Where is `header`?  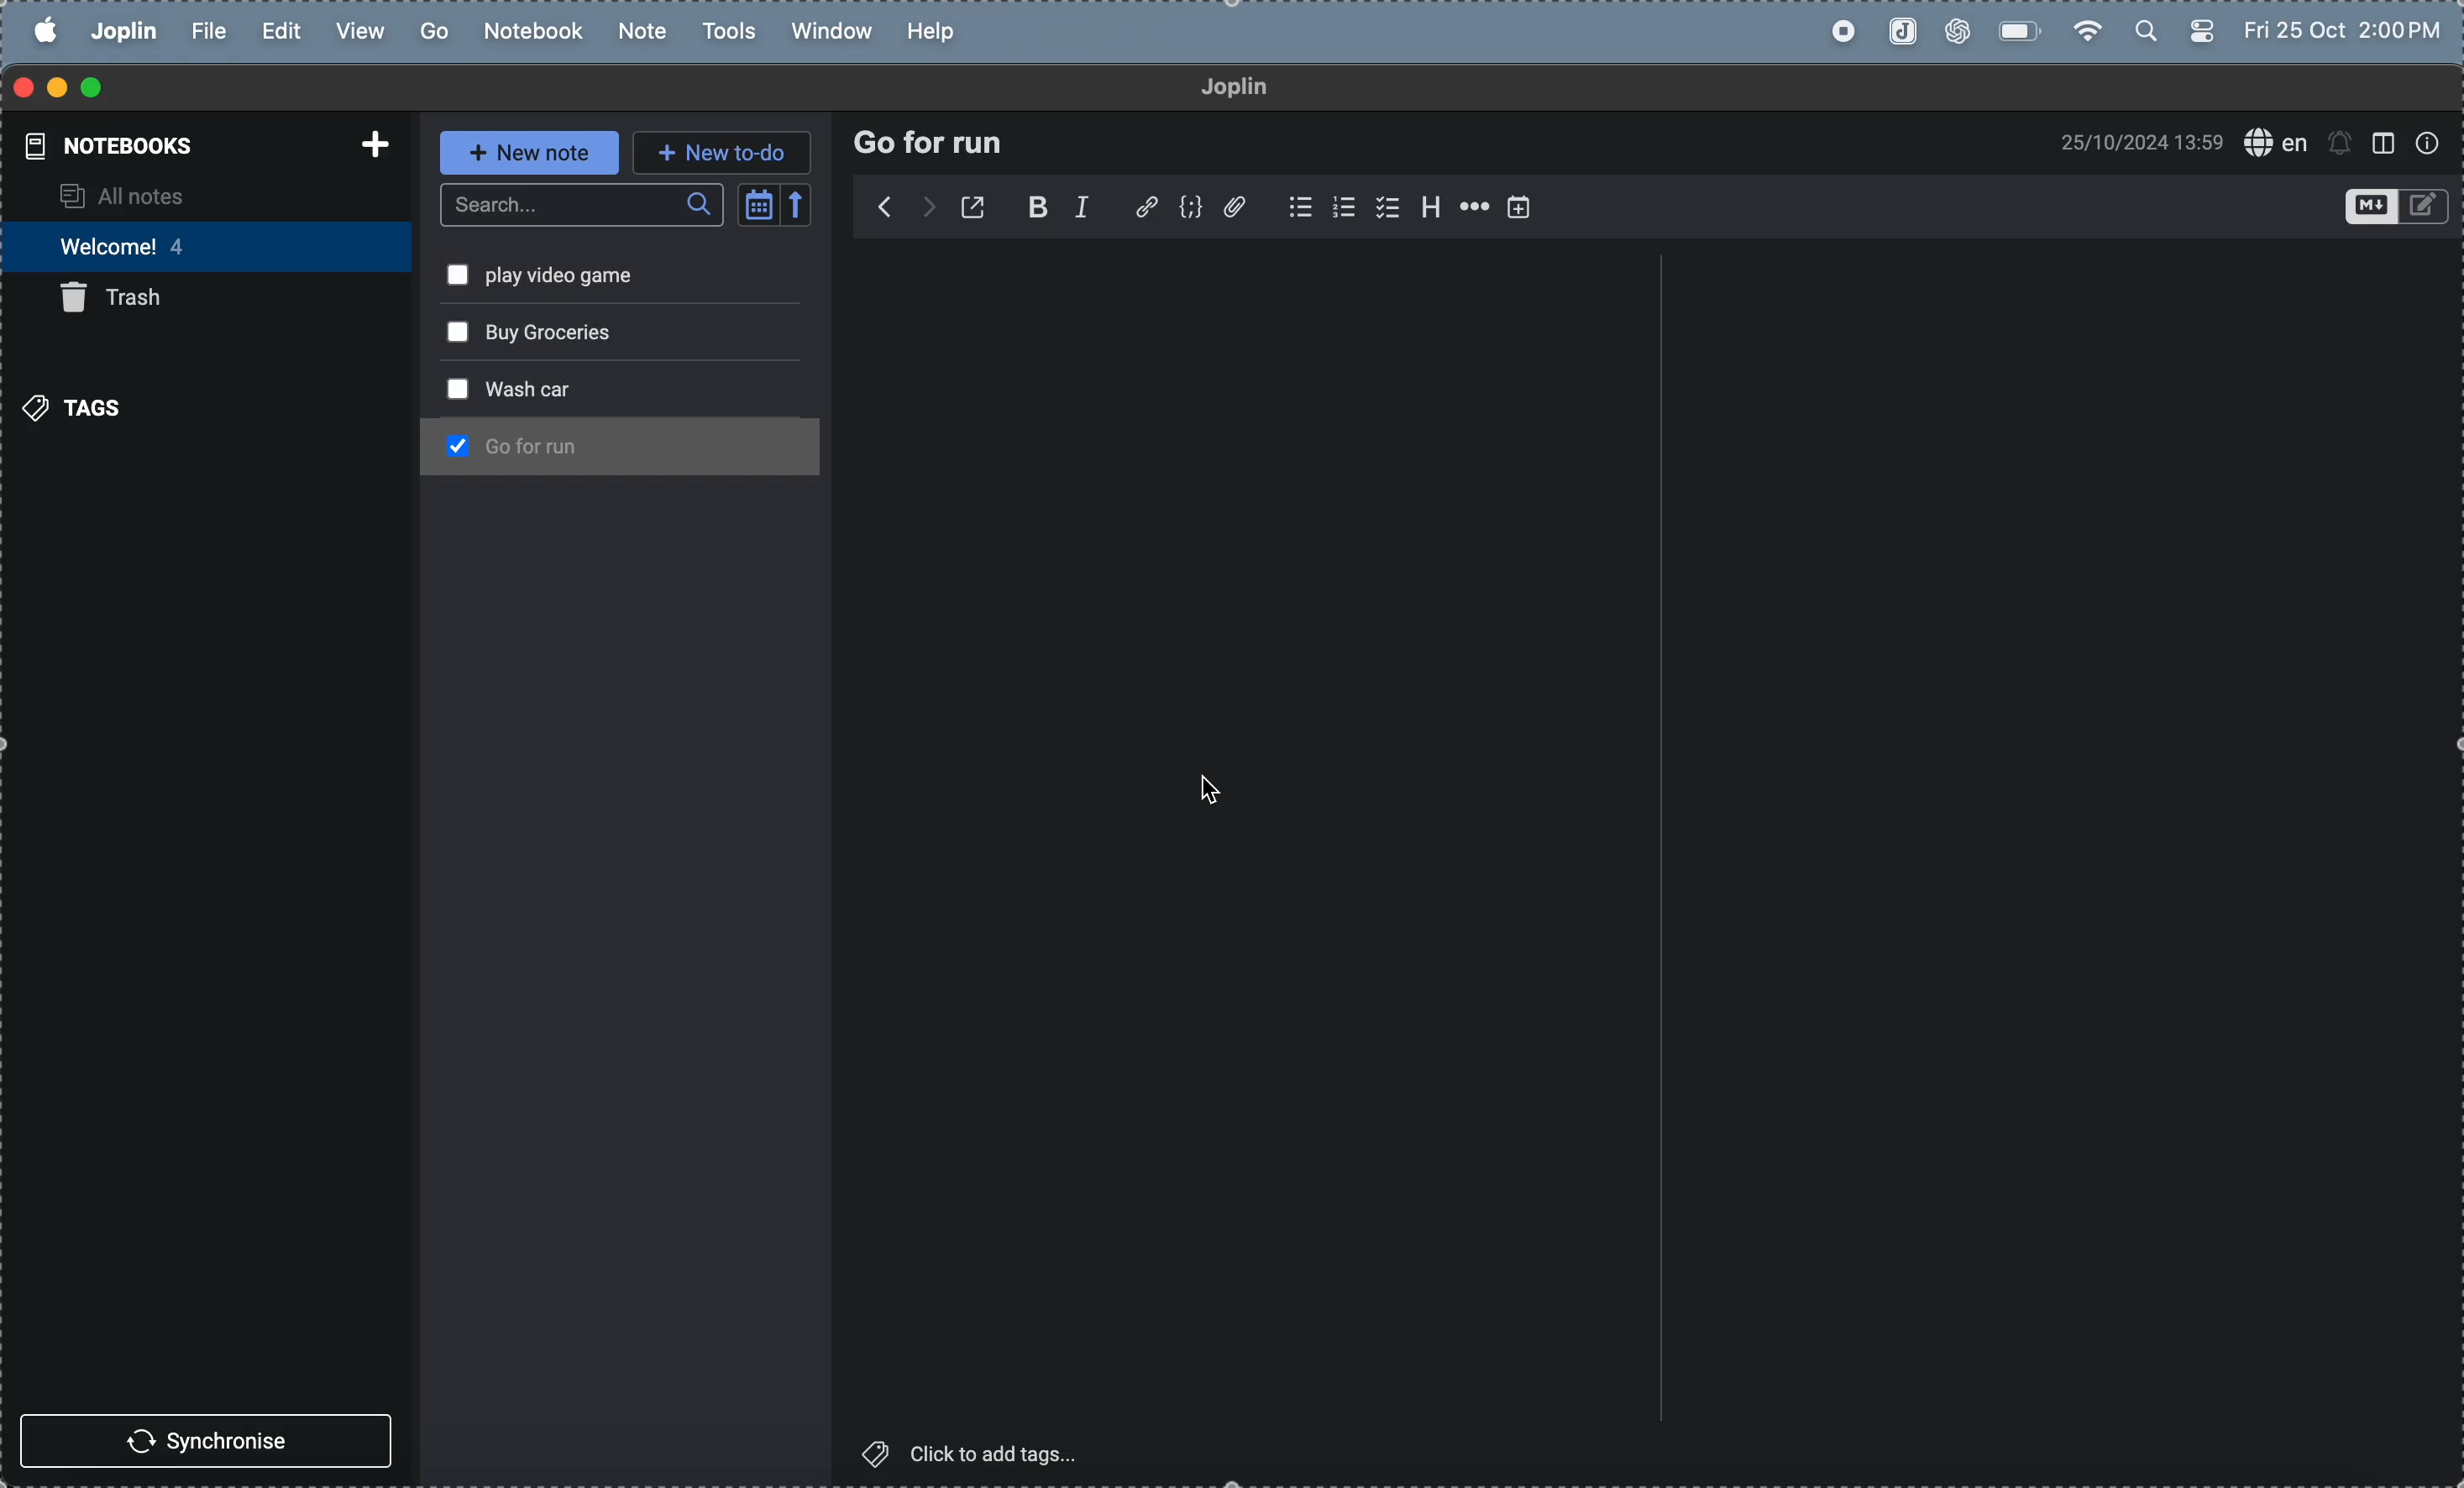
header is located at coordinates (1427, 208).